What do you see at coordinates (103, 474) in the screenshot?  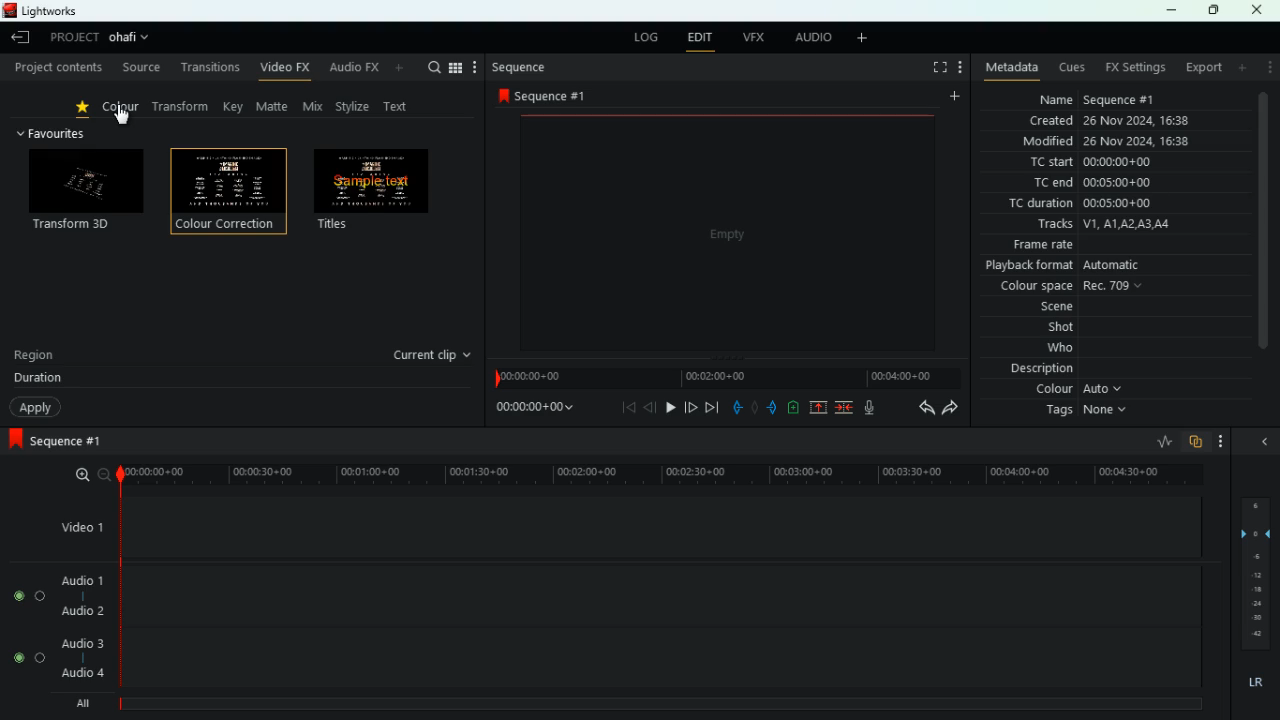 I see `zoom out` at bounding box center [103, 474].